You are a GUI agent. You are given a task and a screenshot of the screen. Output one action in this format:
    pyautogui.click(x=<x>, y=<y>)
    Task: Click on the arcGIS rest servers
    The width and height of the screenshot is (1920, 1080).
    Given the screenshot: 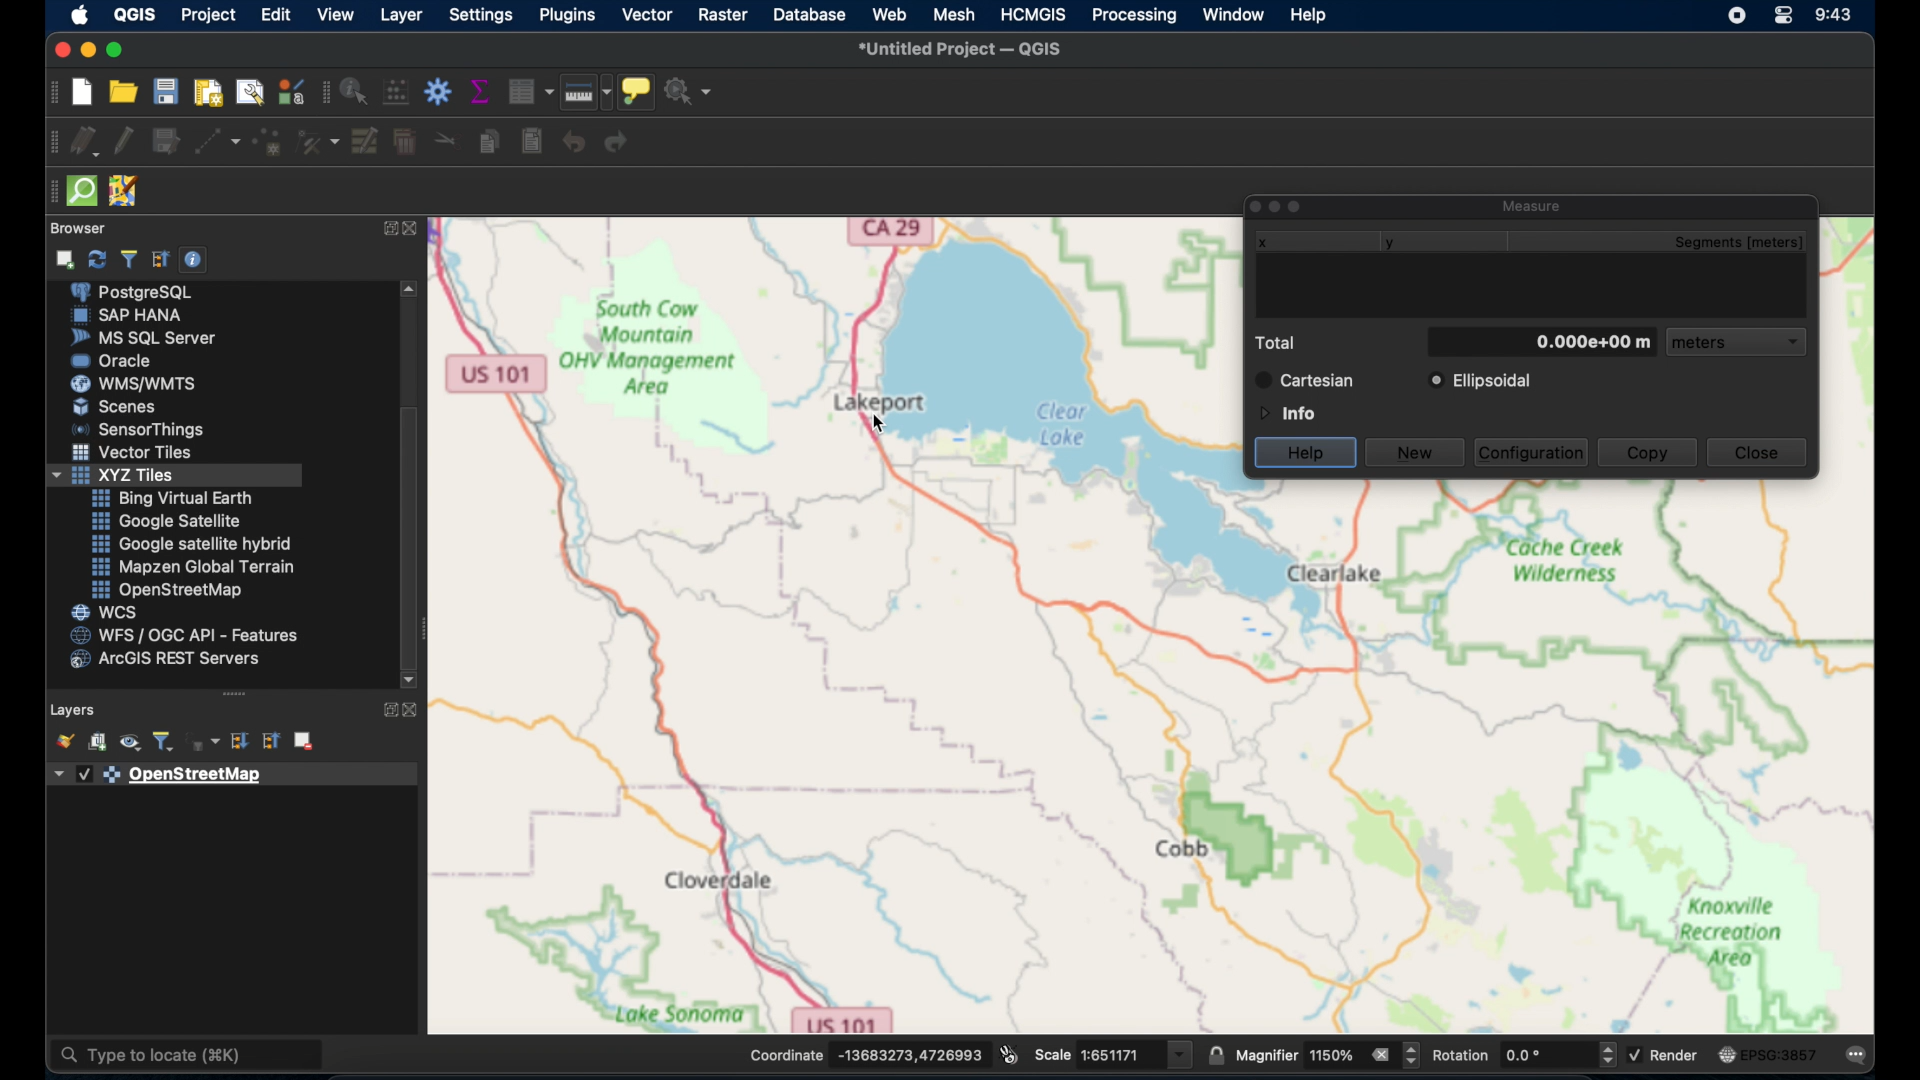 What is the action you would take?
    pyautogui.click(x=170, y=662)
    